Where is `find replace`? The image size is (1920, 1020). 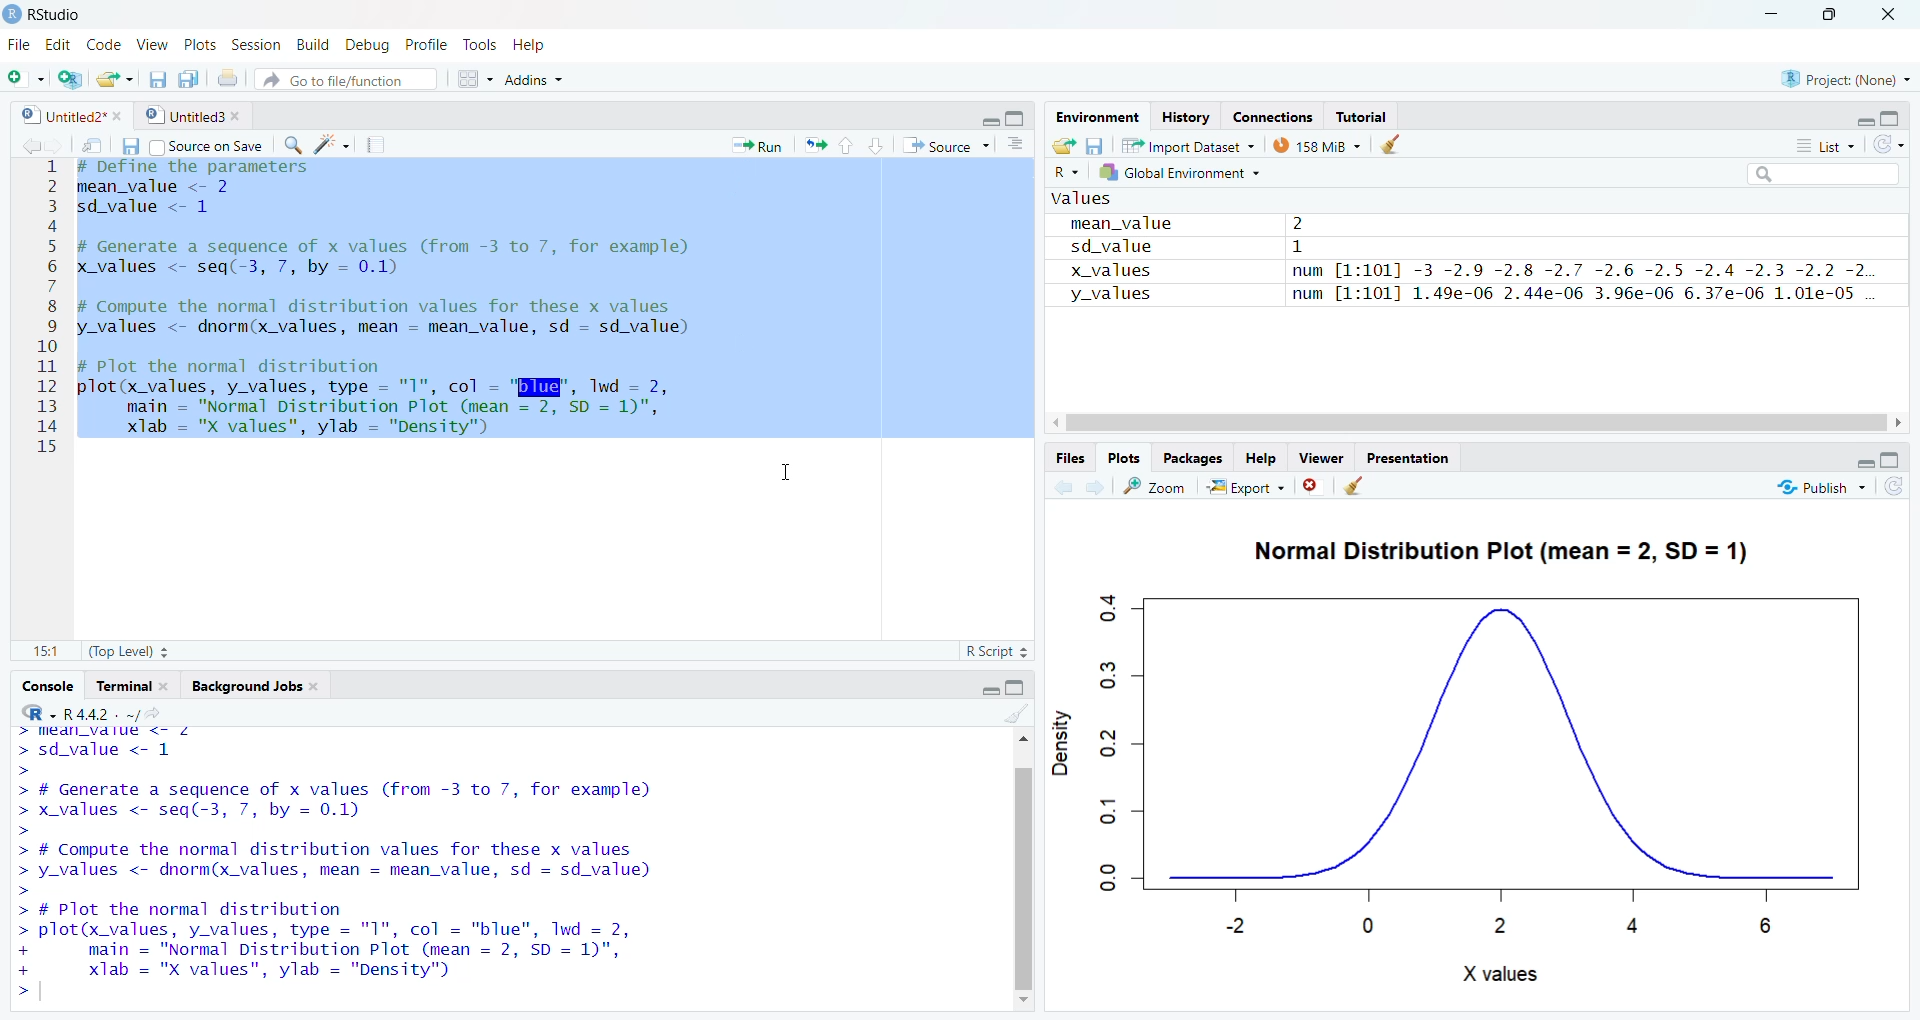
find replace is located at coordinates (291, 144).